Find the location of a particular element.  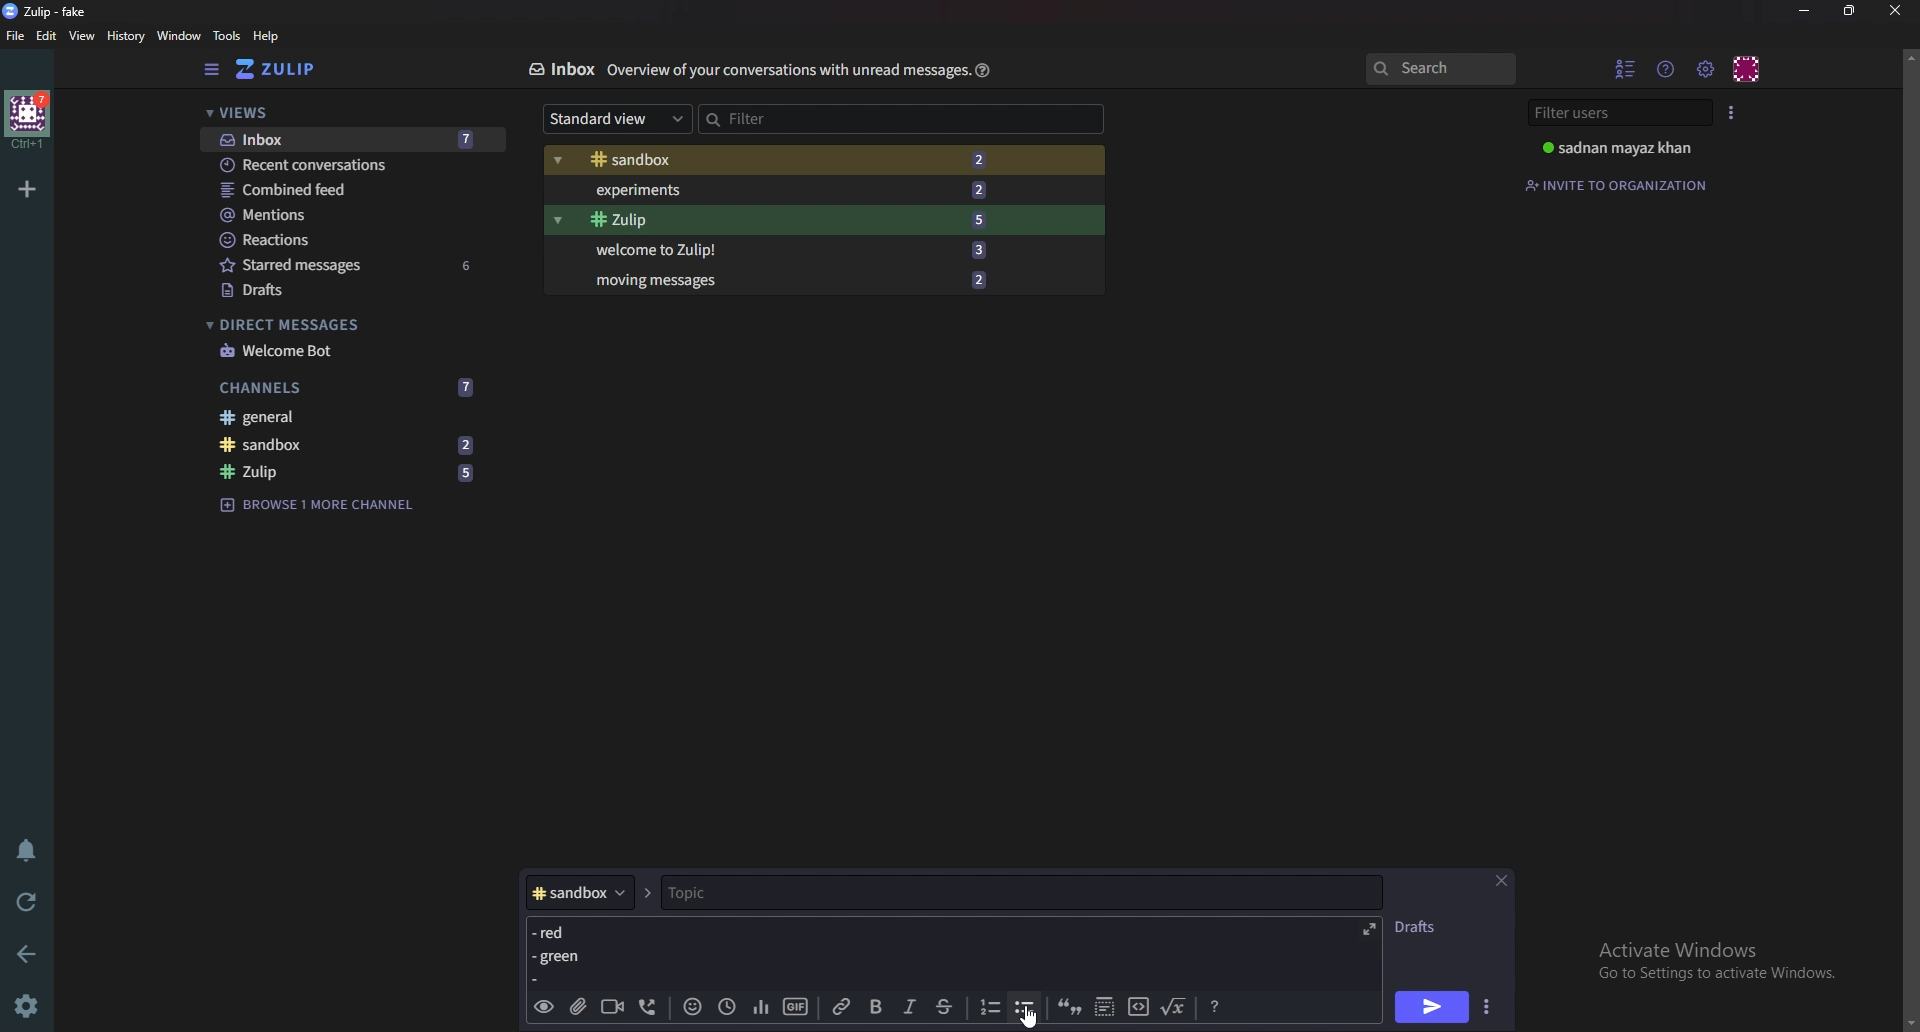

Info is located at coordinates (788, 69).